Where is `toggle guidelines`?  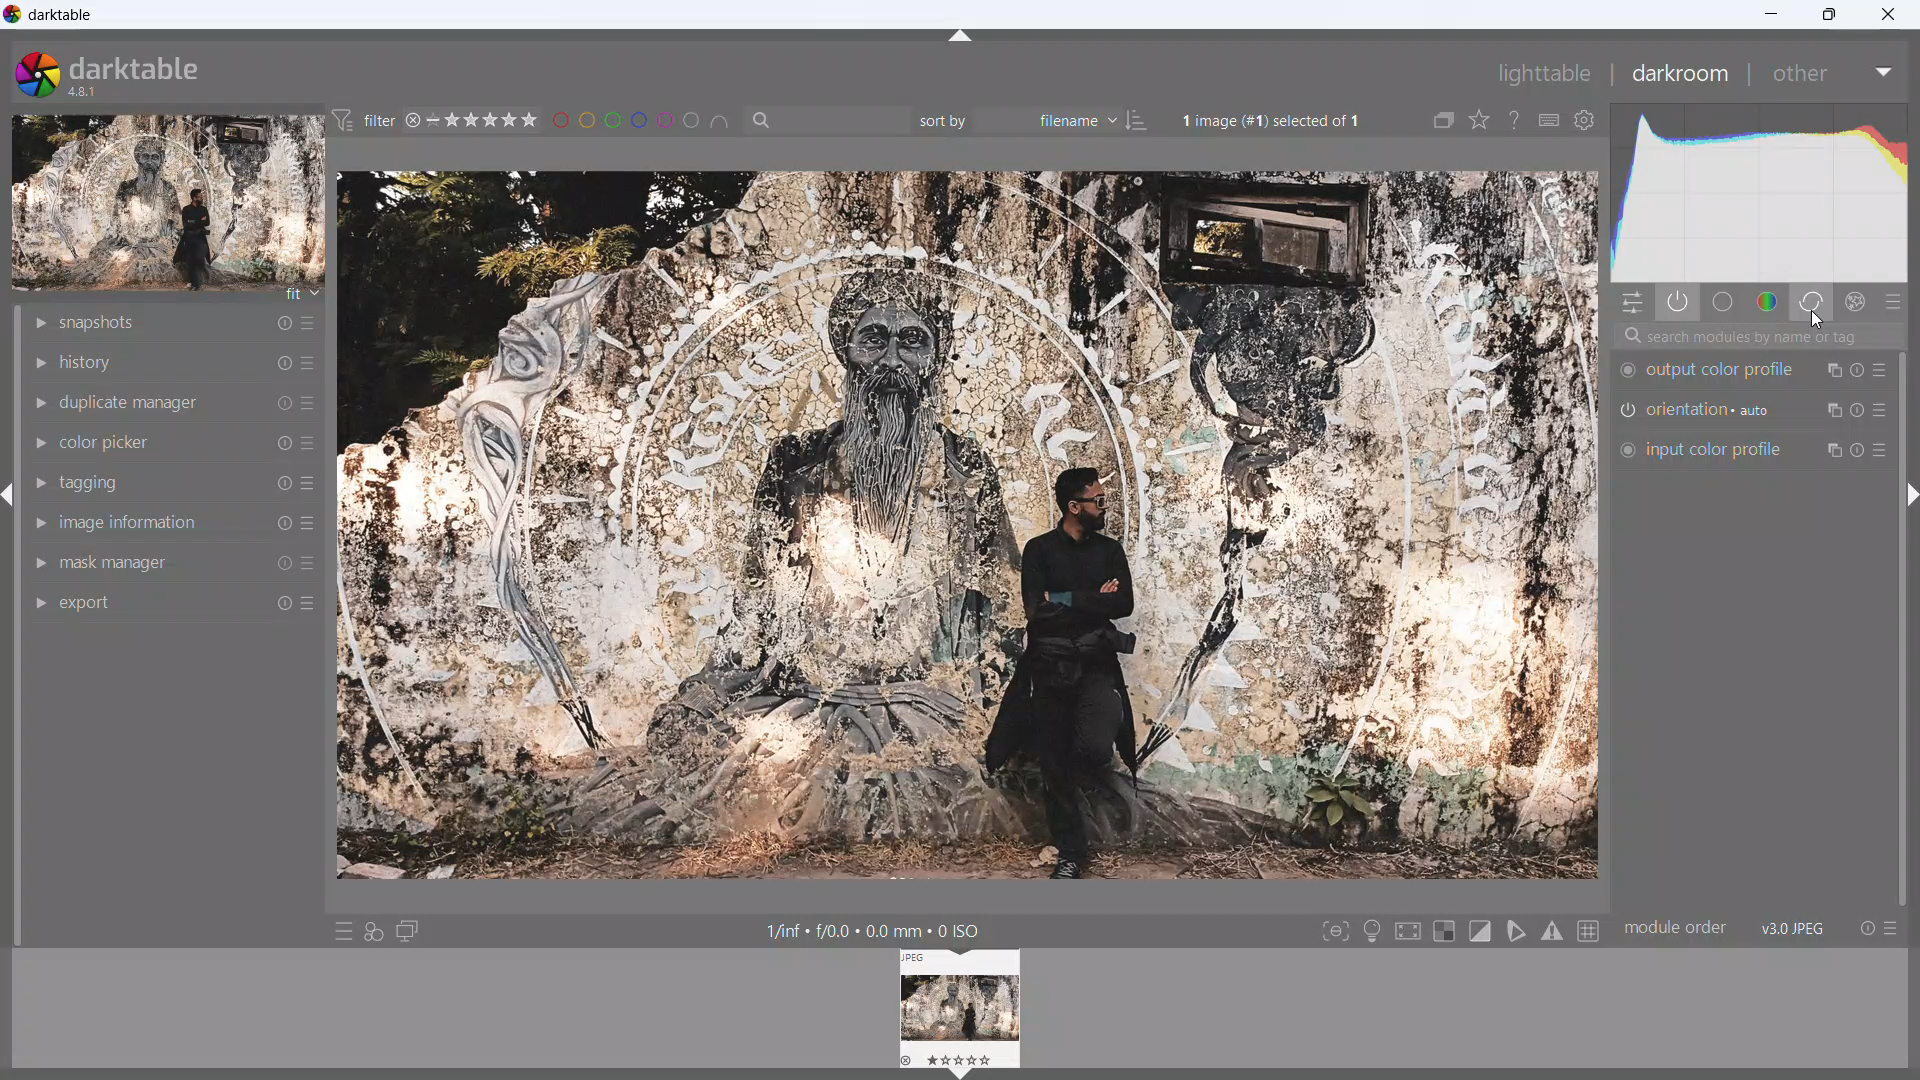
toggle guidelines is located at coordinates (1589, 931).